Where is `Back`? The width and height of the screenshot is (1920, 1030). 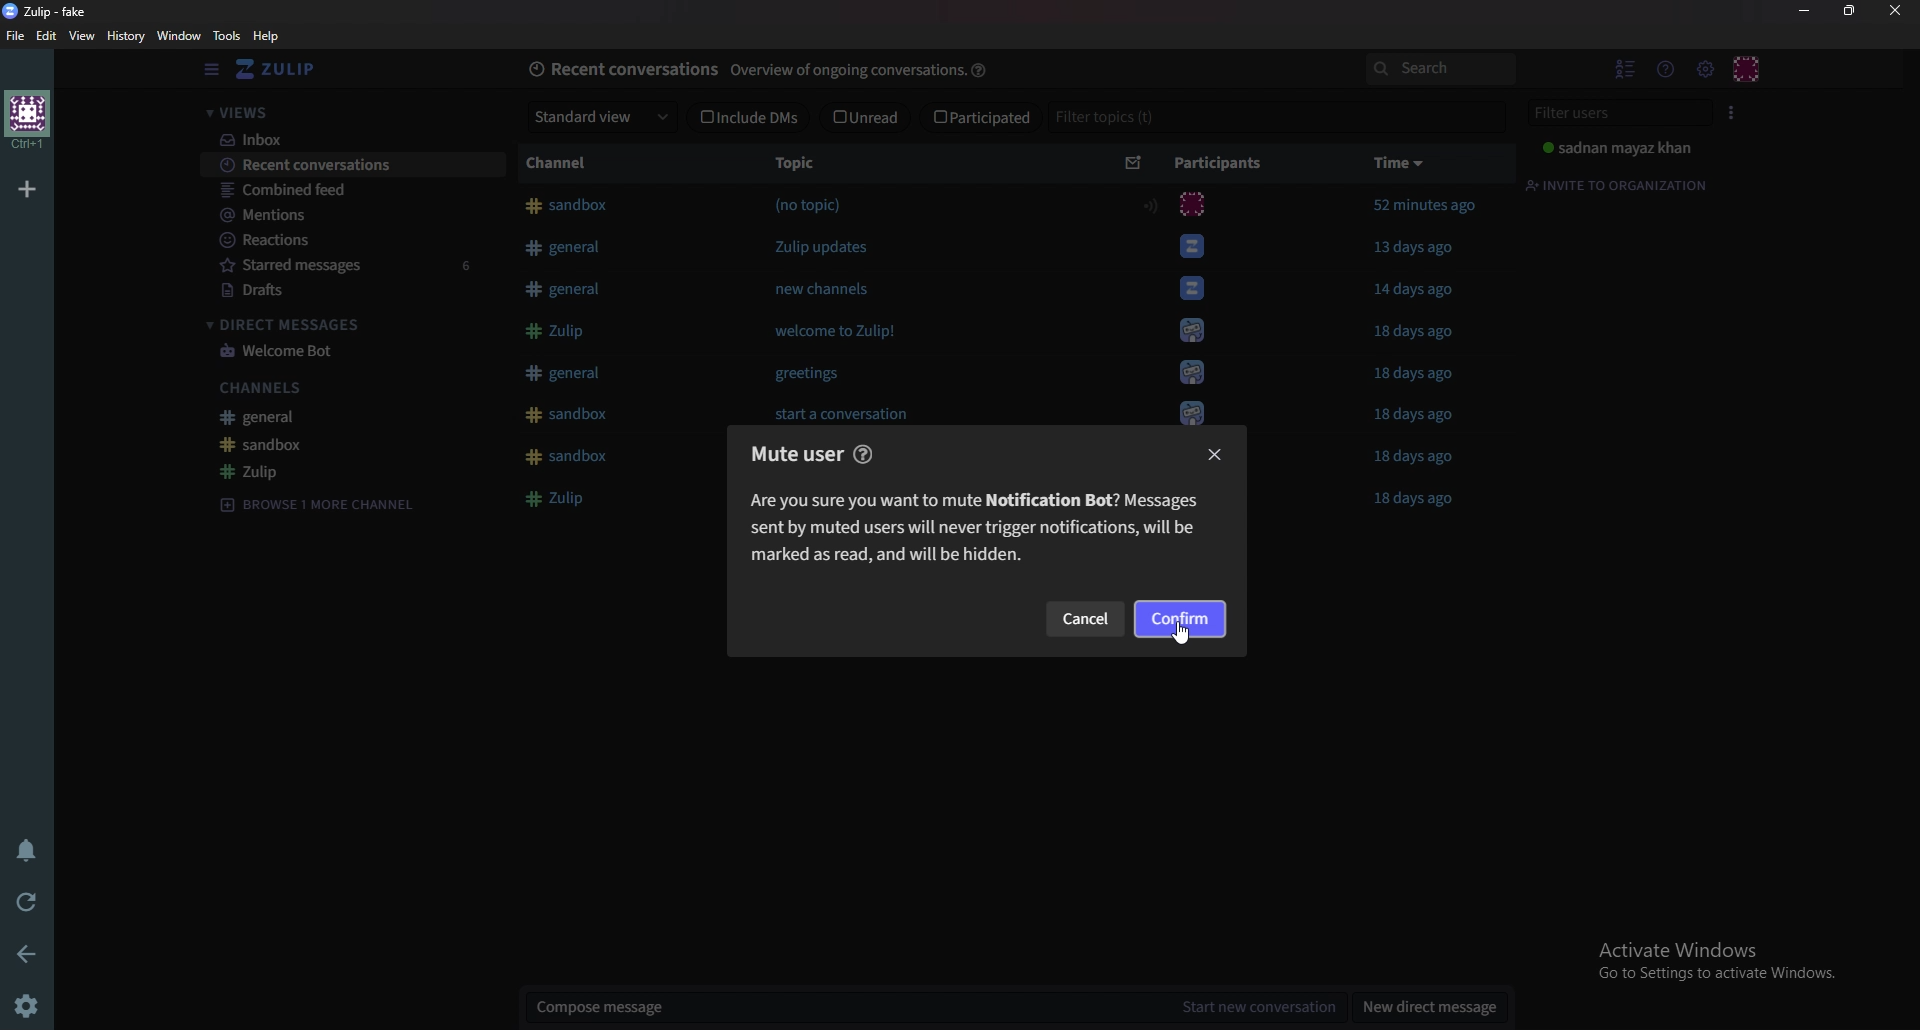
Back is located at coordinates (30, 954).